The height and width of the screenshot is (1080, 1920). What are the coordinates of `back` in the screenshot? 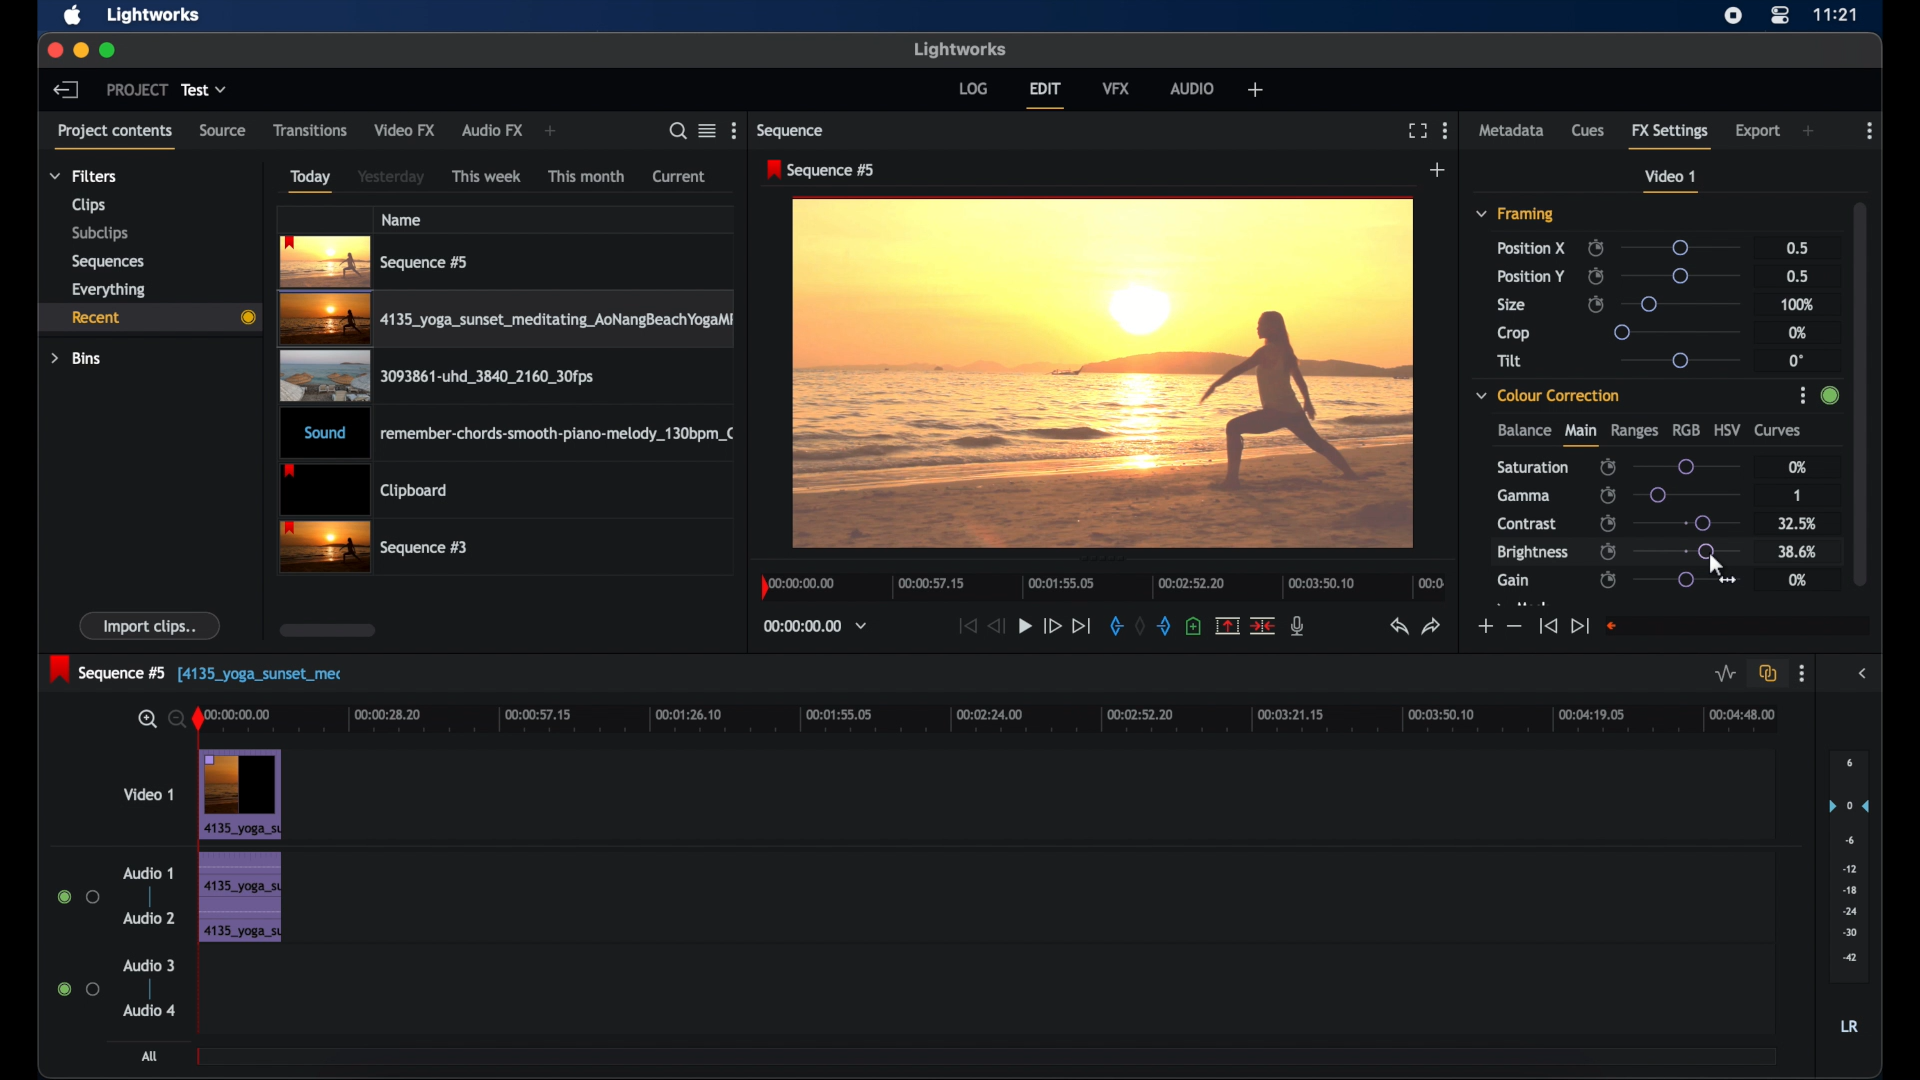 It's located at (64, 89).